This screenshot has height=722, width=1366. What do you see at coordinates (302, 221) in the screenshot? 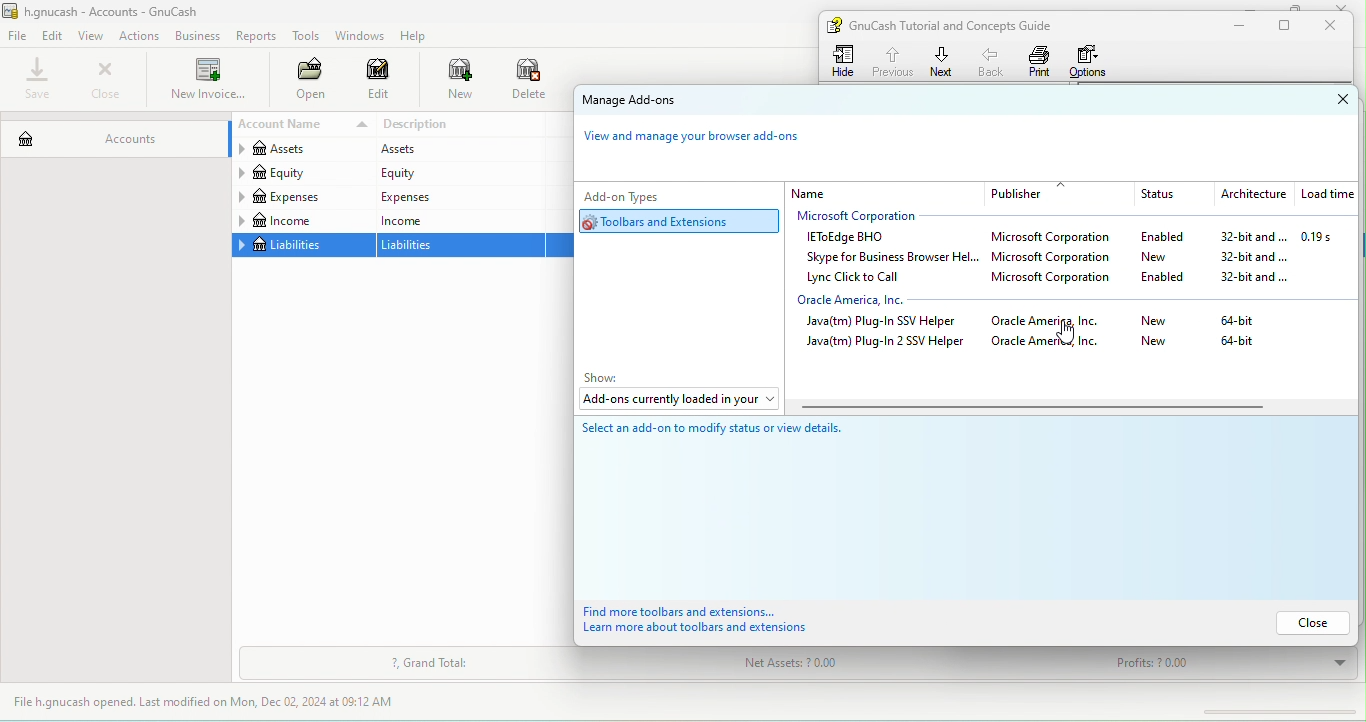
I see `income` at bounding box center [302, 221].